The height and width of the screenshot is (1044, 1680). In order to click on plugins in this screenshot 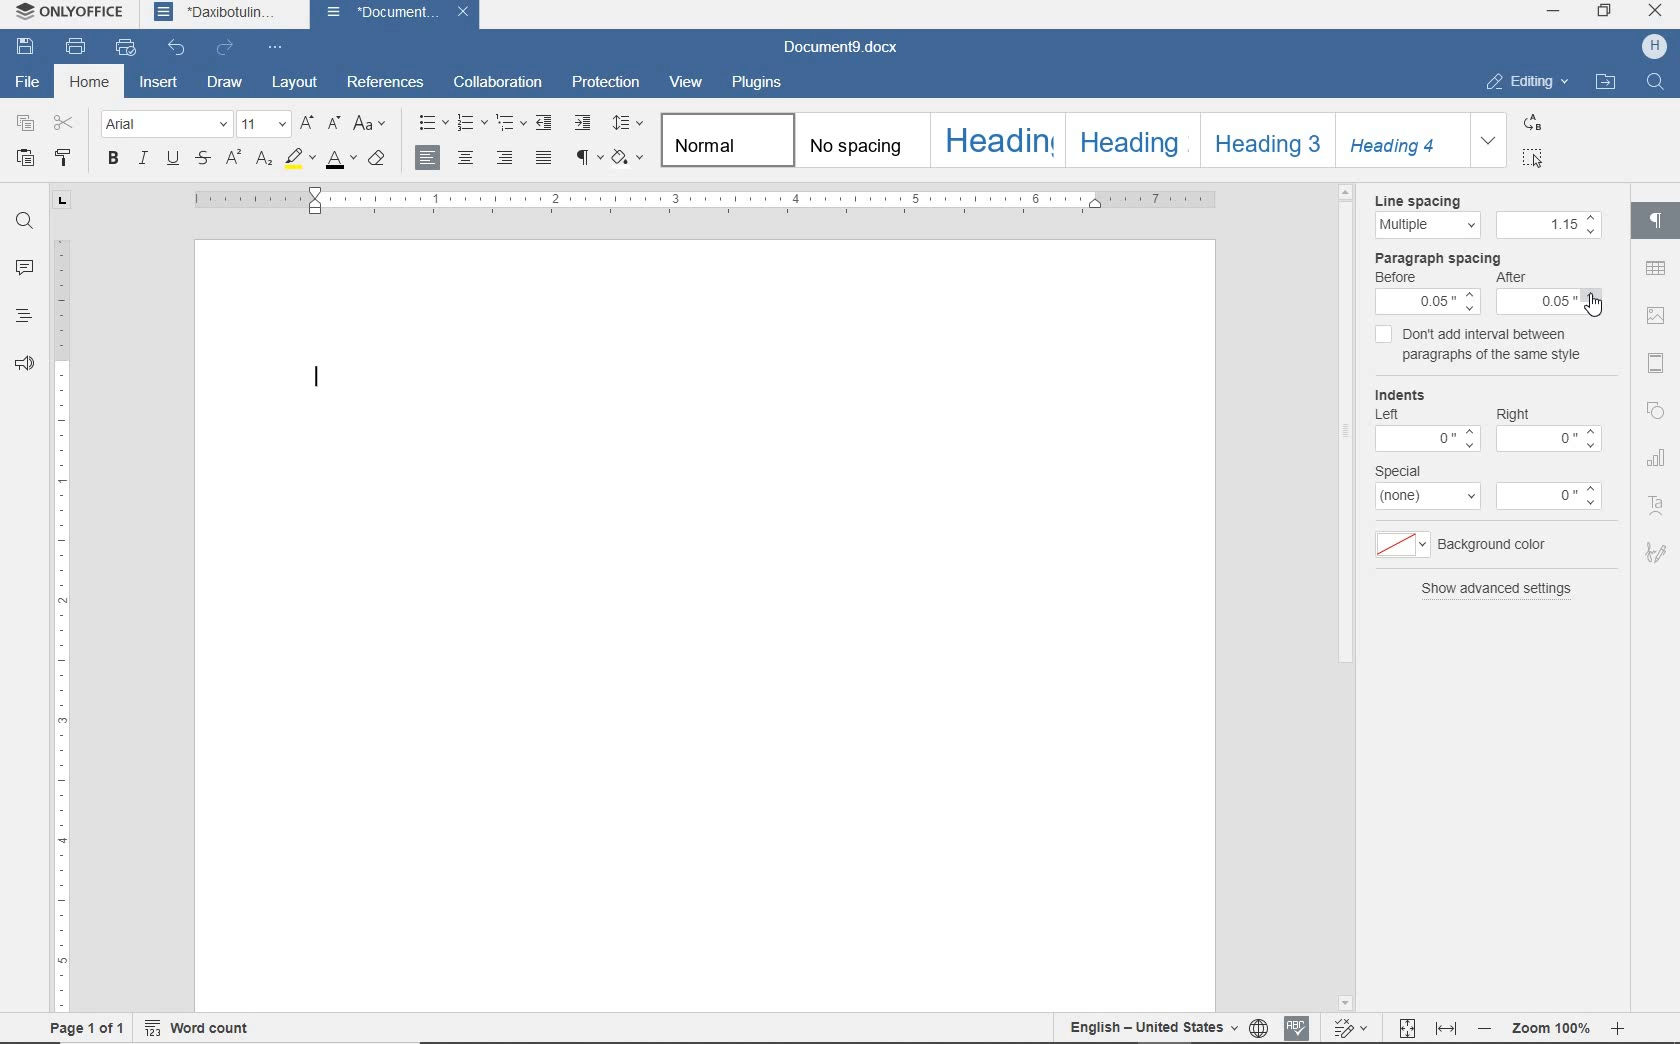, I will do `click(756, 83)`.